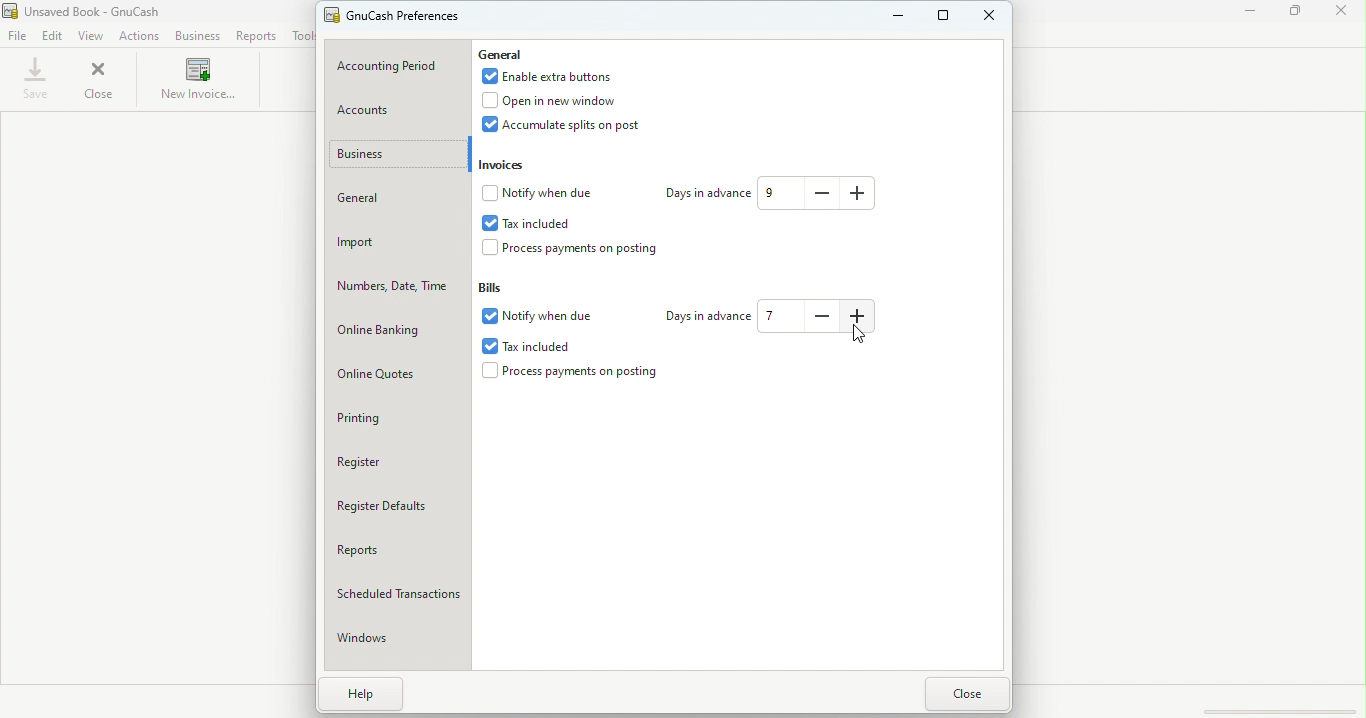 The image size is (1366, 718). I want to click on Edit, so click(53, 37).